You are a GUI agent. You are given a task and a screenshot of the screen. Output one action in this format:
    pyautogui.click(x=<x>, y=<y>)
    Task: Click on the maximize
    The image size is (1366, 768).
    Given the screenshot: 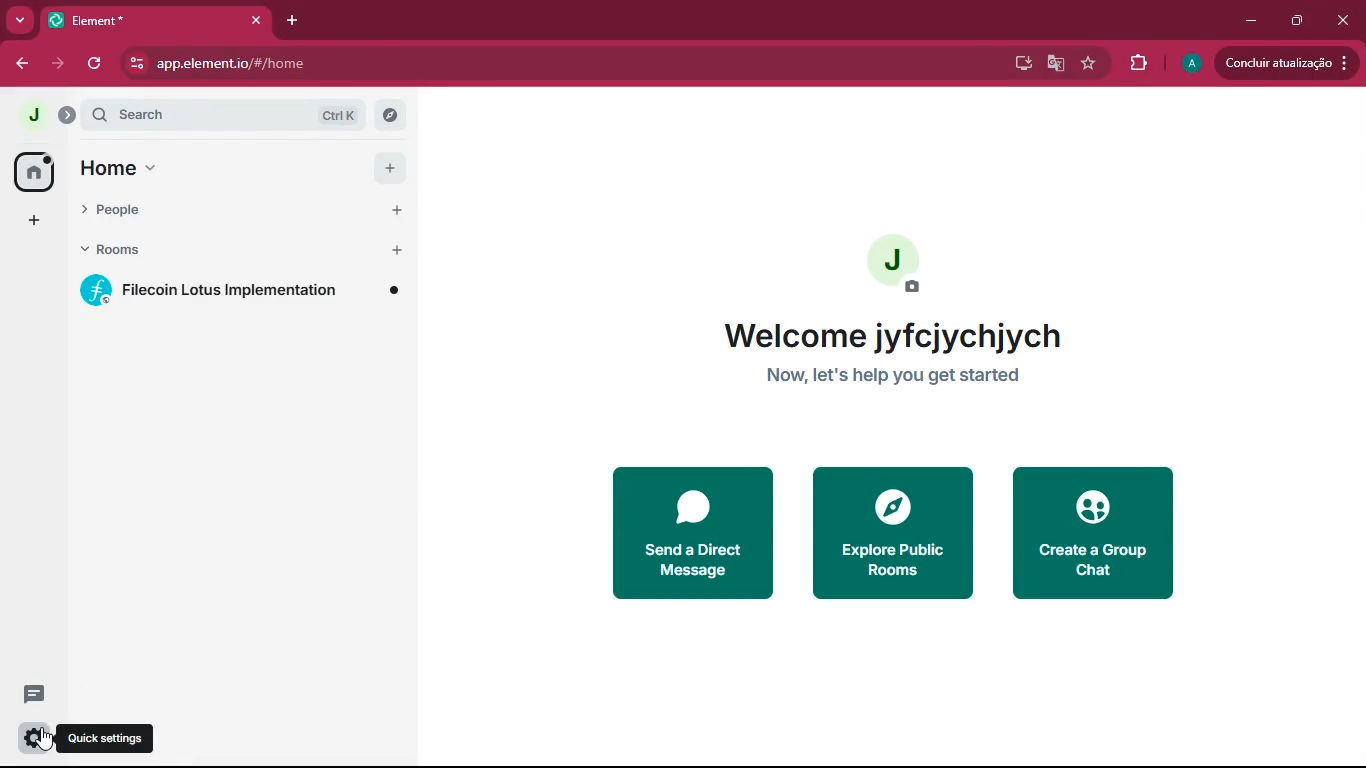 What is the action you would take?
    pyautogui.click(x=1297, y=22)
    